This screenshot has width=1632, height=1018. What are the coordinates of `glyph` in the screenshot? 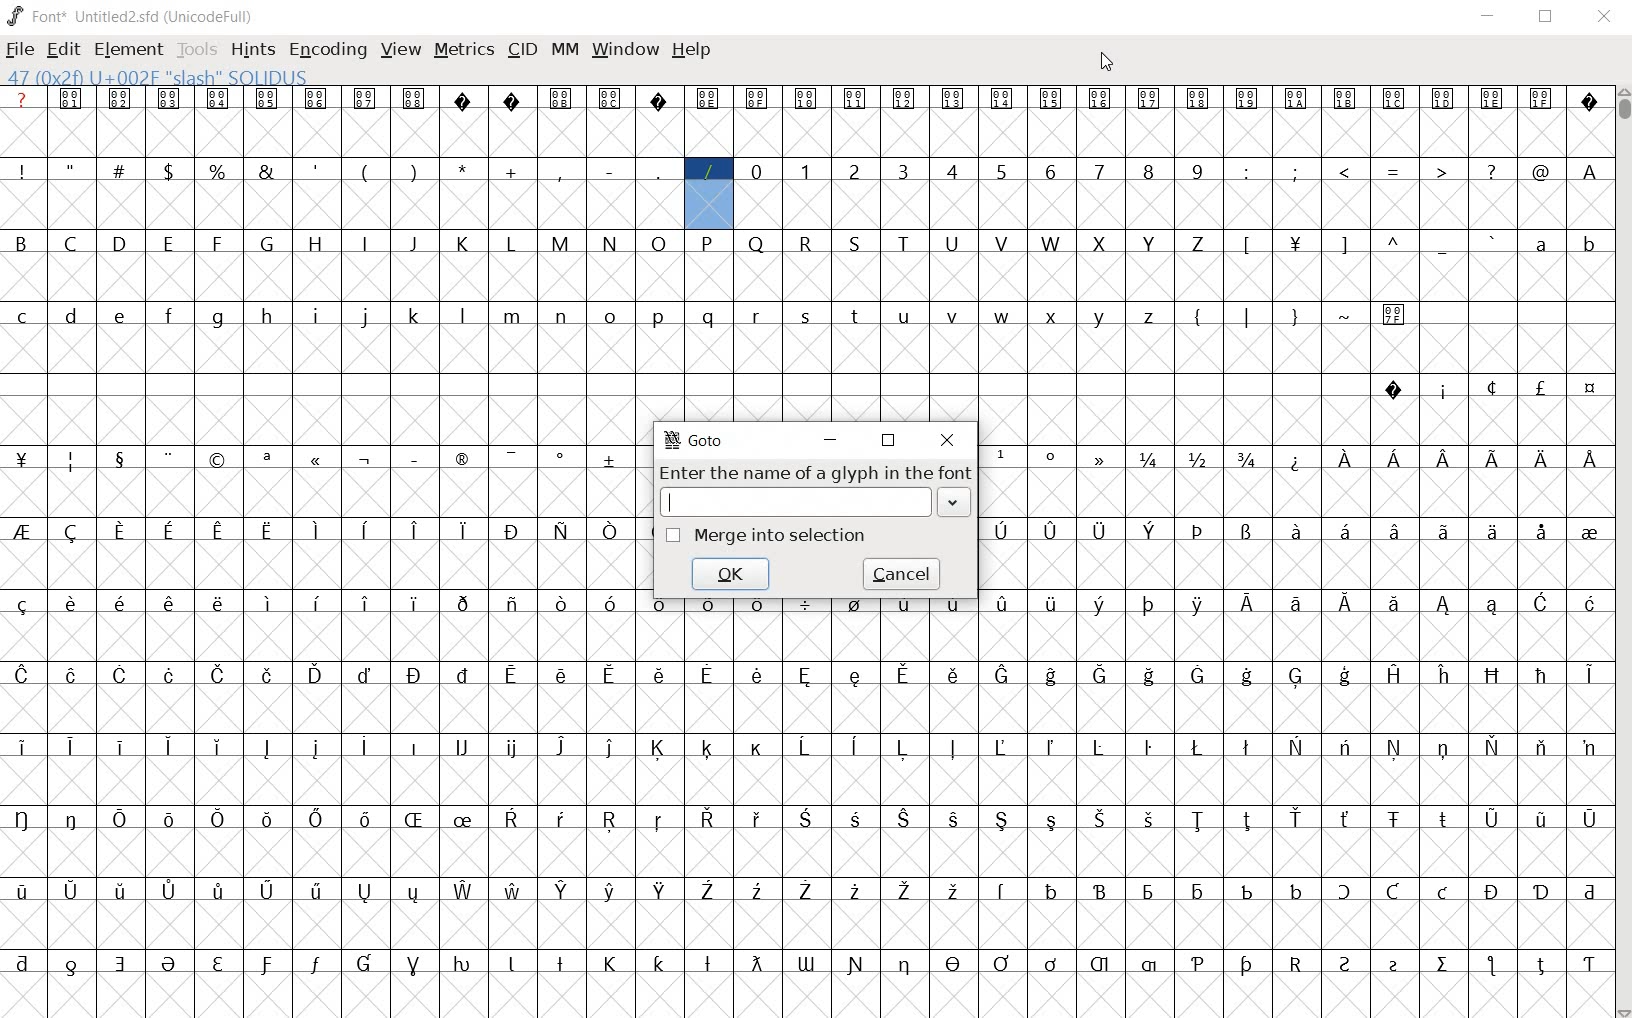 It's located at (1198, 171).